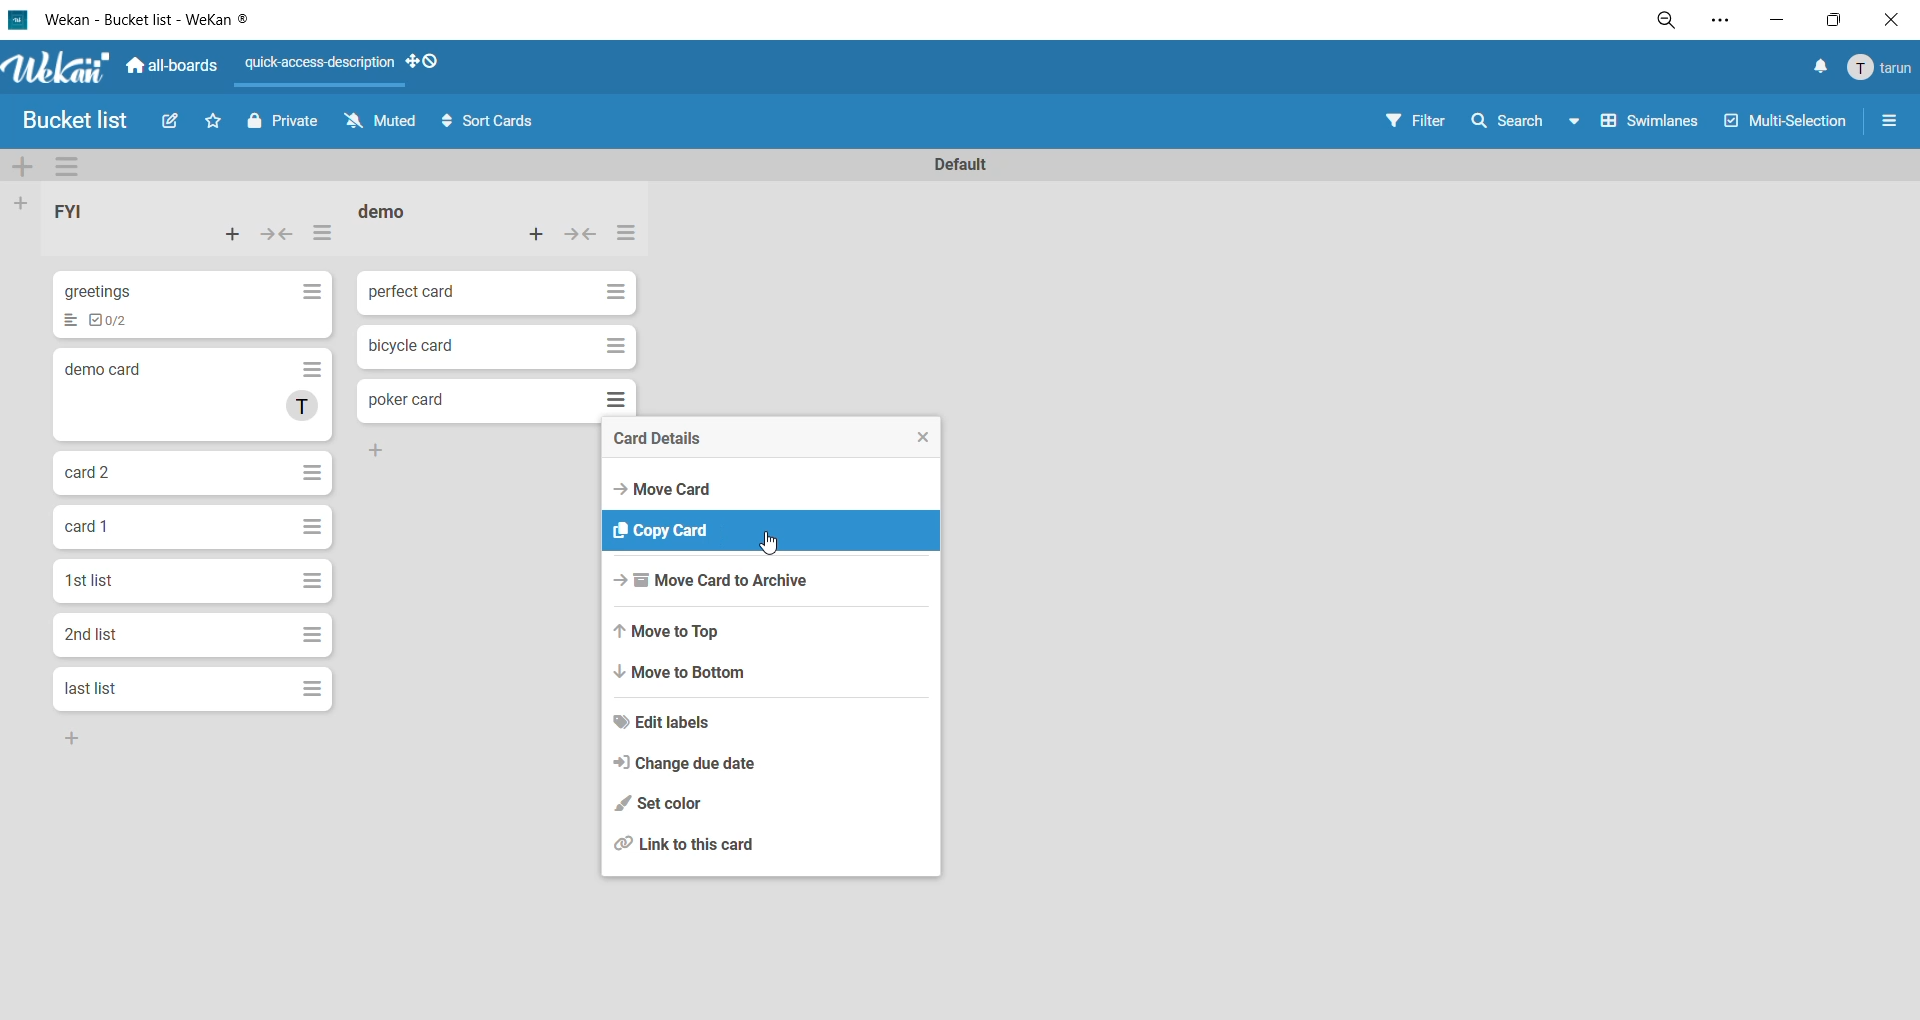 The width and height of the screenshot is (1920, 1020). Describe the element at coordinates (538, 233) in the screenshot. I see `add card` at that location.